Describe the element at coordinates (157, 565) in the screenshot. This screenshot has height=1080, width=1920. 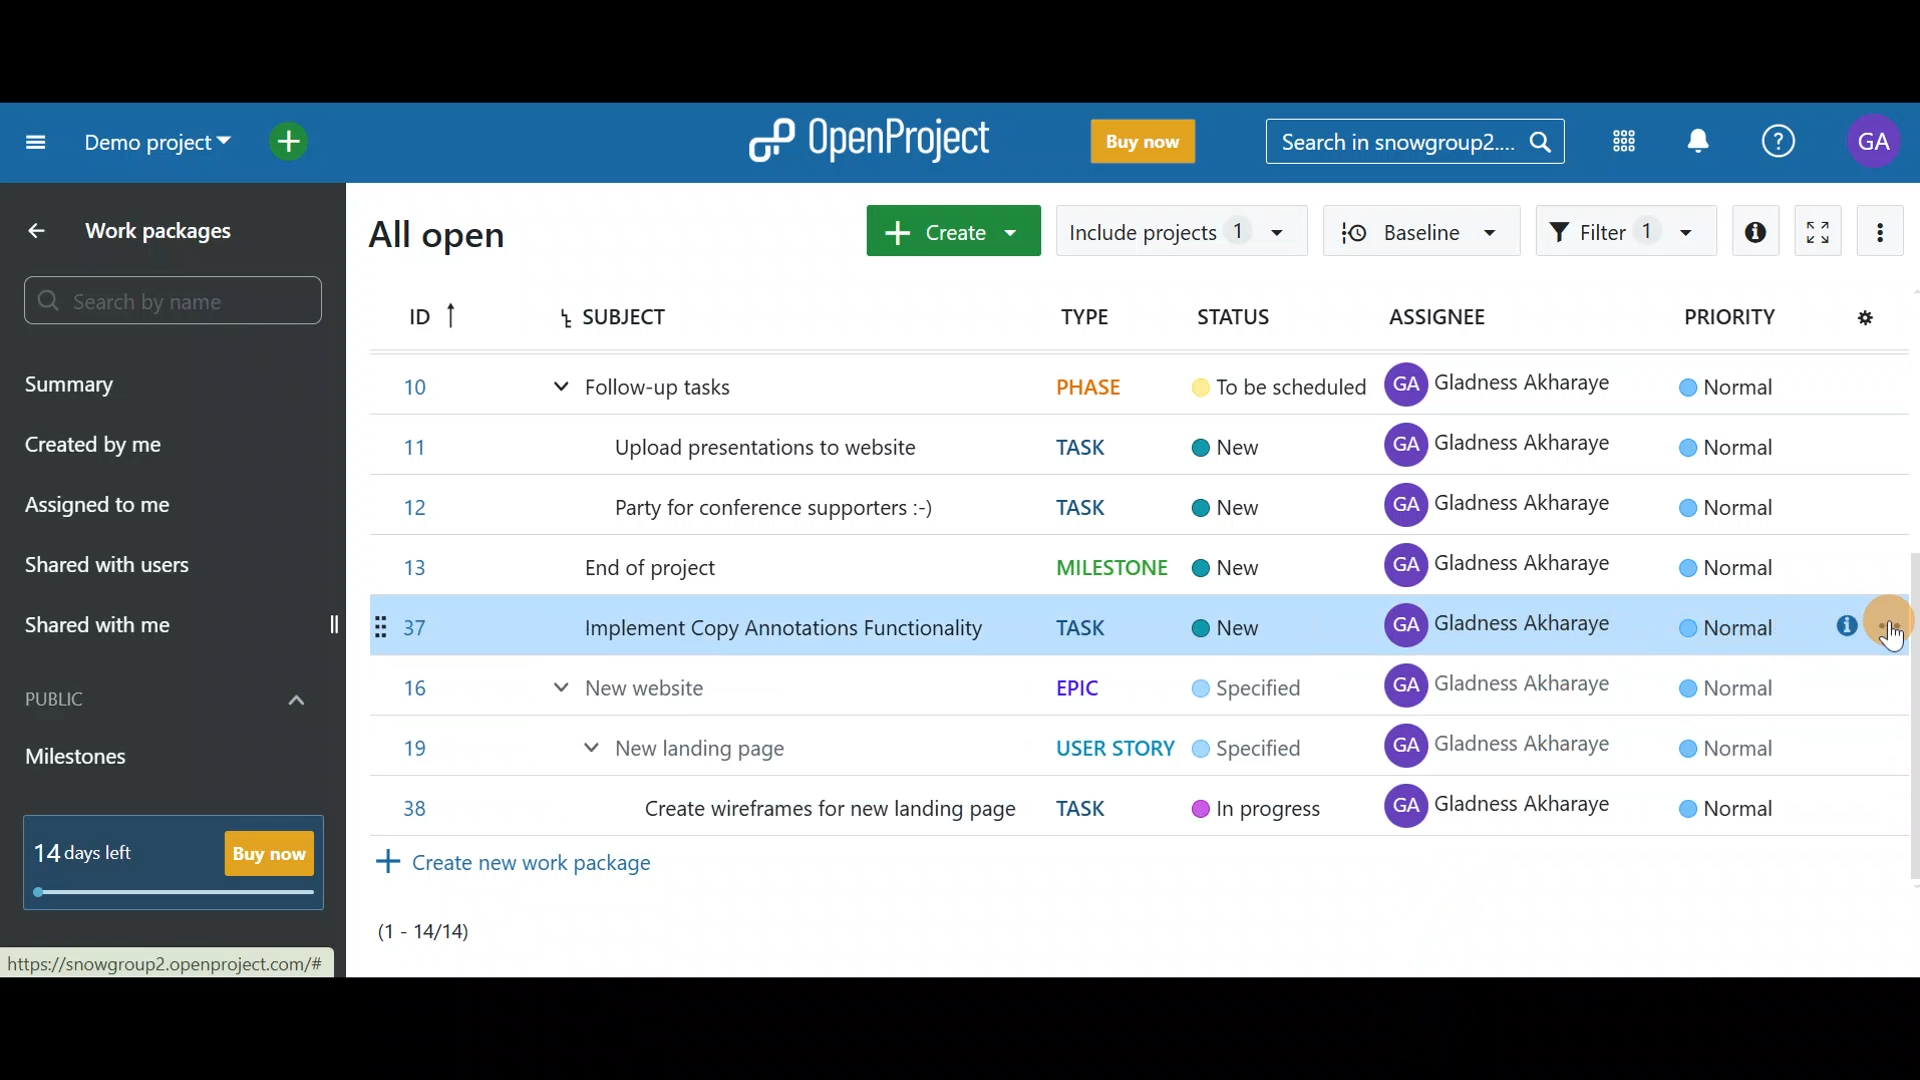
I see `Shared with users` at that location.